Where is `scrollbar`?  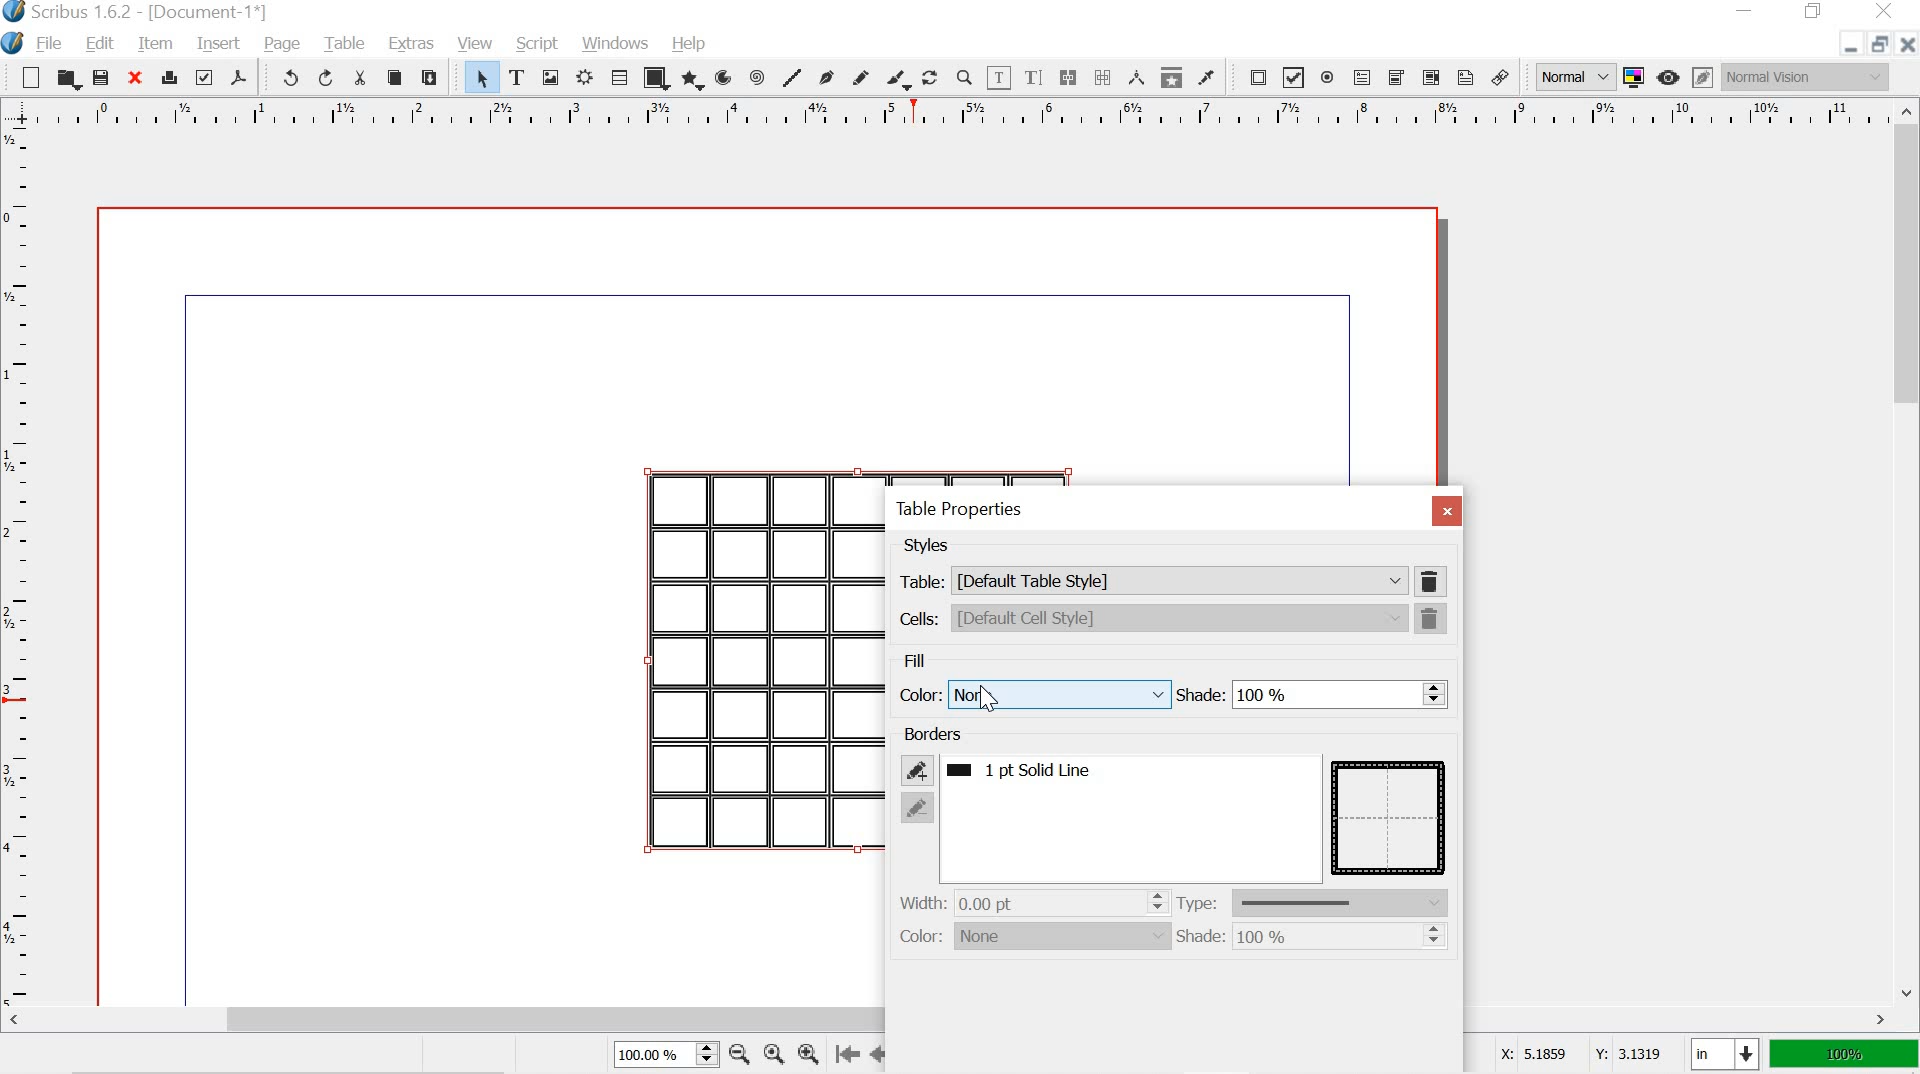 scrollbar is located at coordinates (1908, 549).